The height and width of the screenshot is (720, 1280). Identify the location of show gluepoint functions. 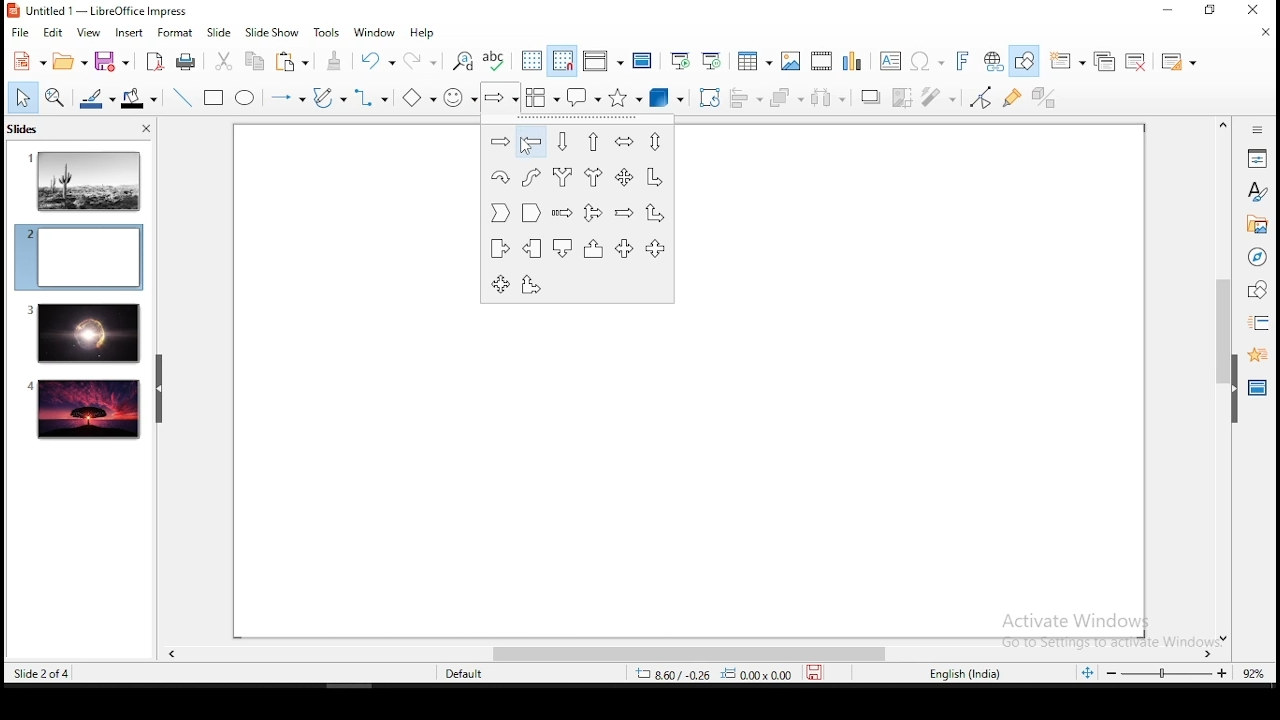
(1017, 97).